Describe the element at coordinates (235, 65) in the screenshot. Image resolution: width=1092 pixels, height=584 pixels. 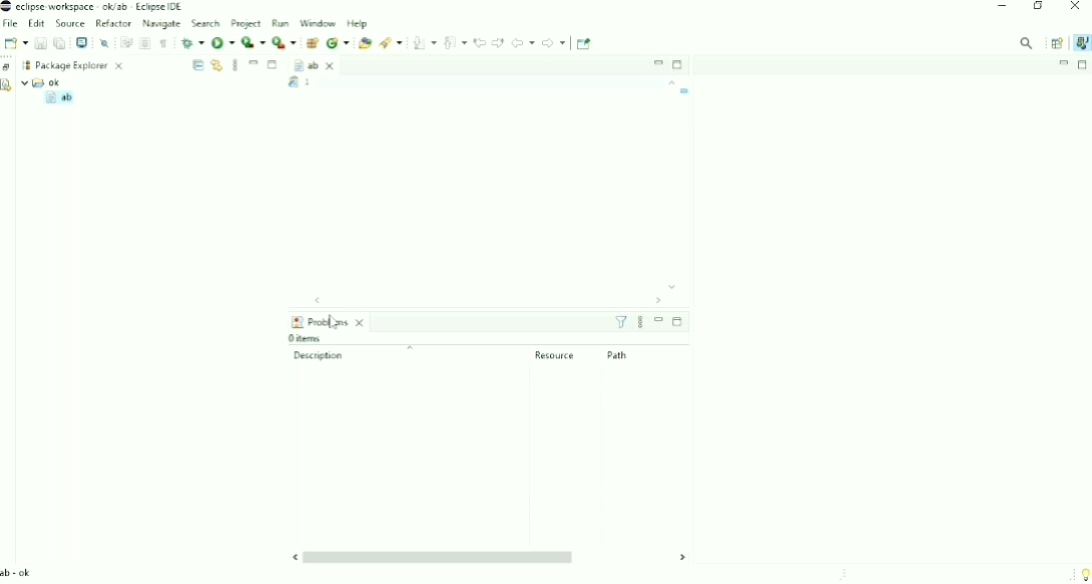
I see `View Menu` at that location.